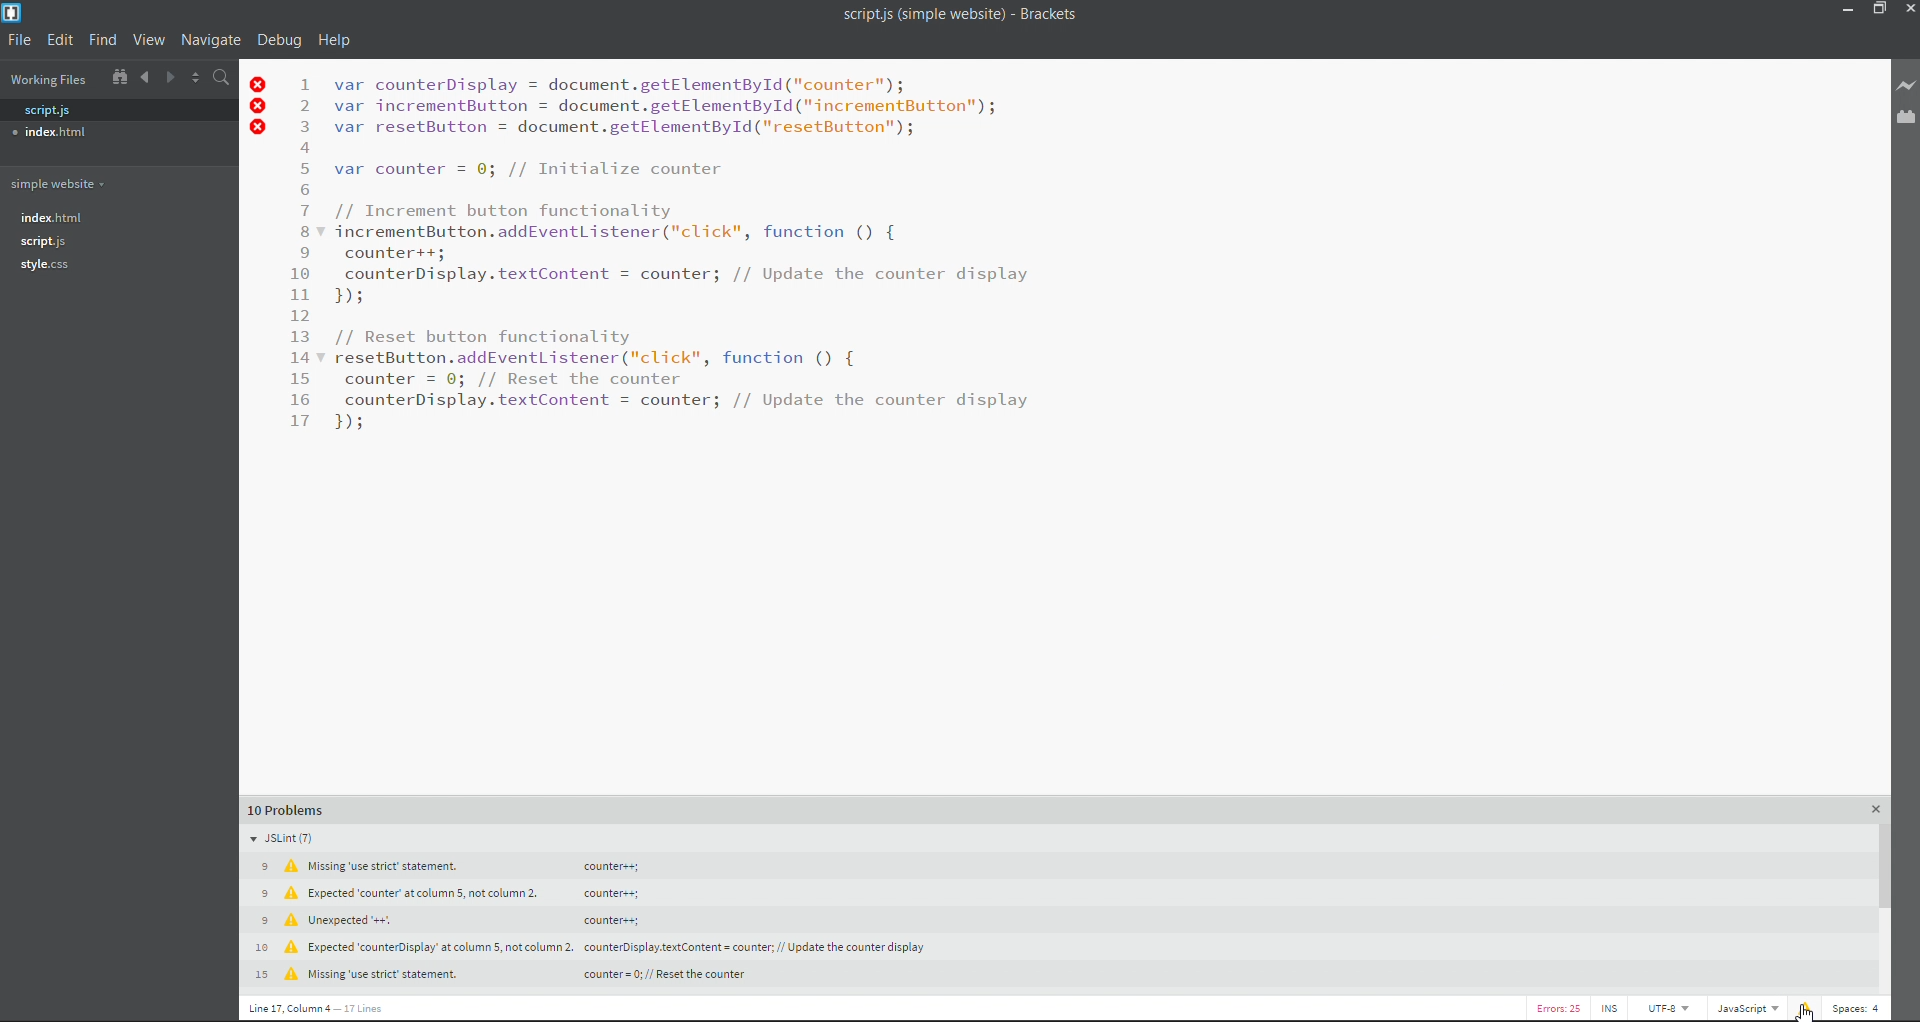  Describe the element at coordinates (15, 13) in the screenshot. I see `logo` at that location.